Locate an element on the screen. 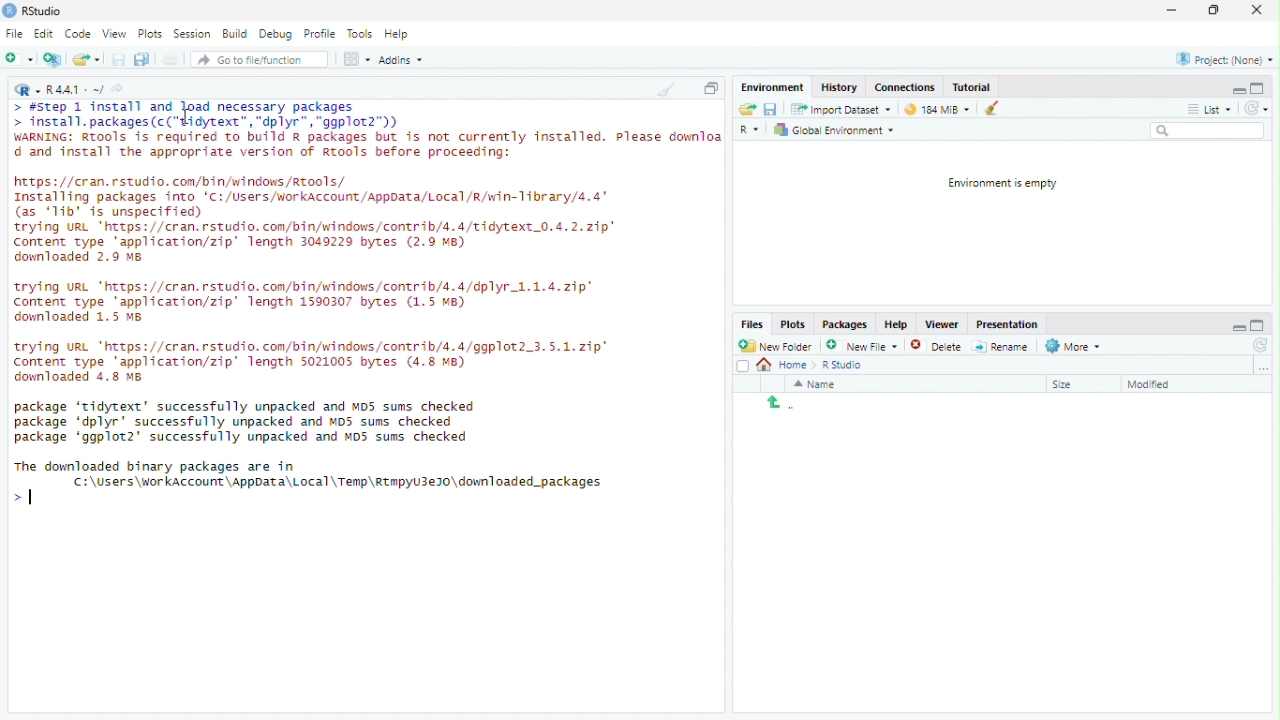 The width and height of the screenshot is (1280, 720). Go is located at coordinates (121, 91).